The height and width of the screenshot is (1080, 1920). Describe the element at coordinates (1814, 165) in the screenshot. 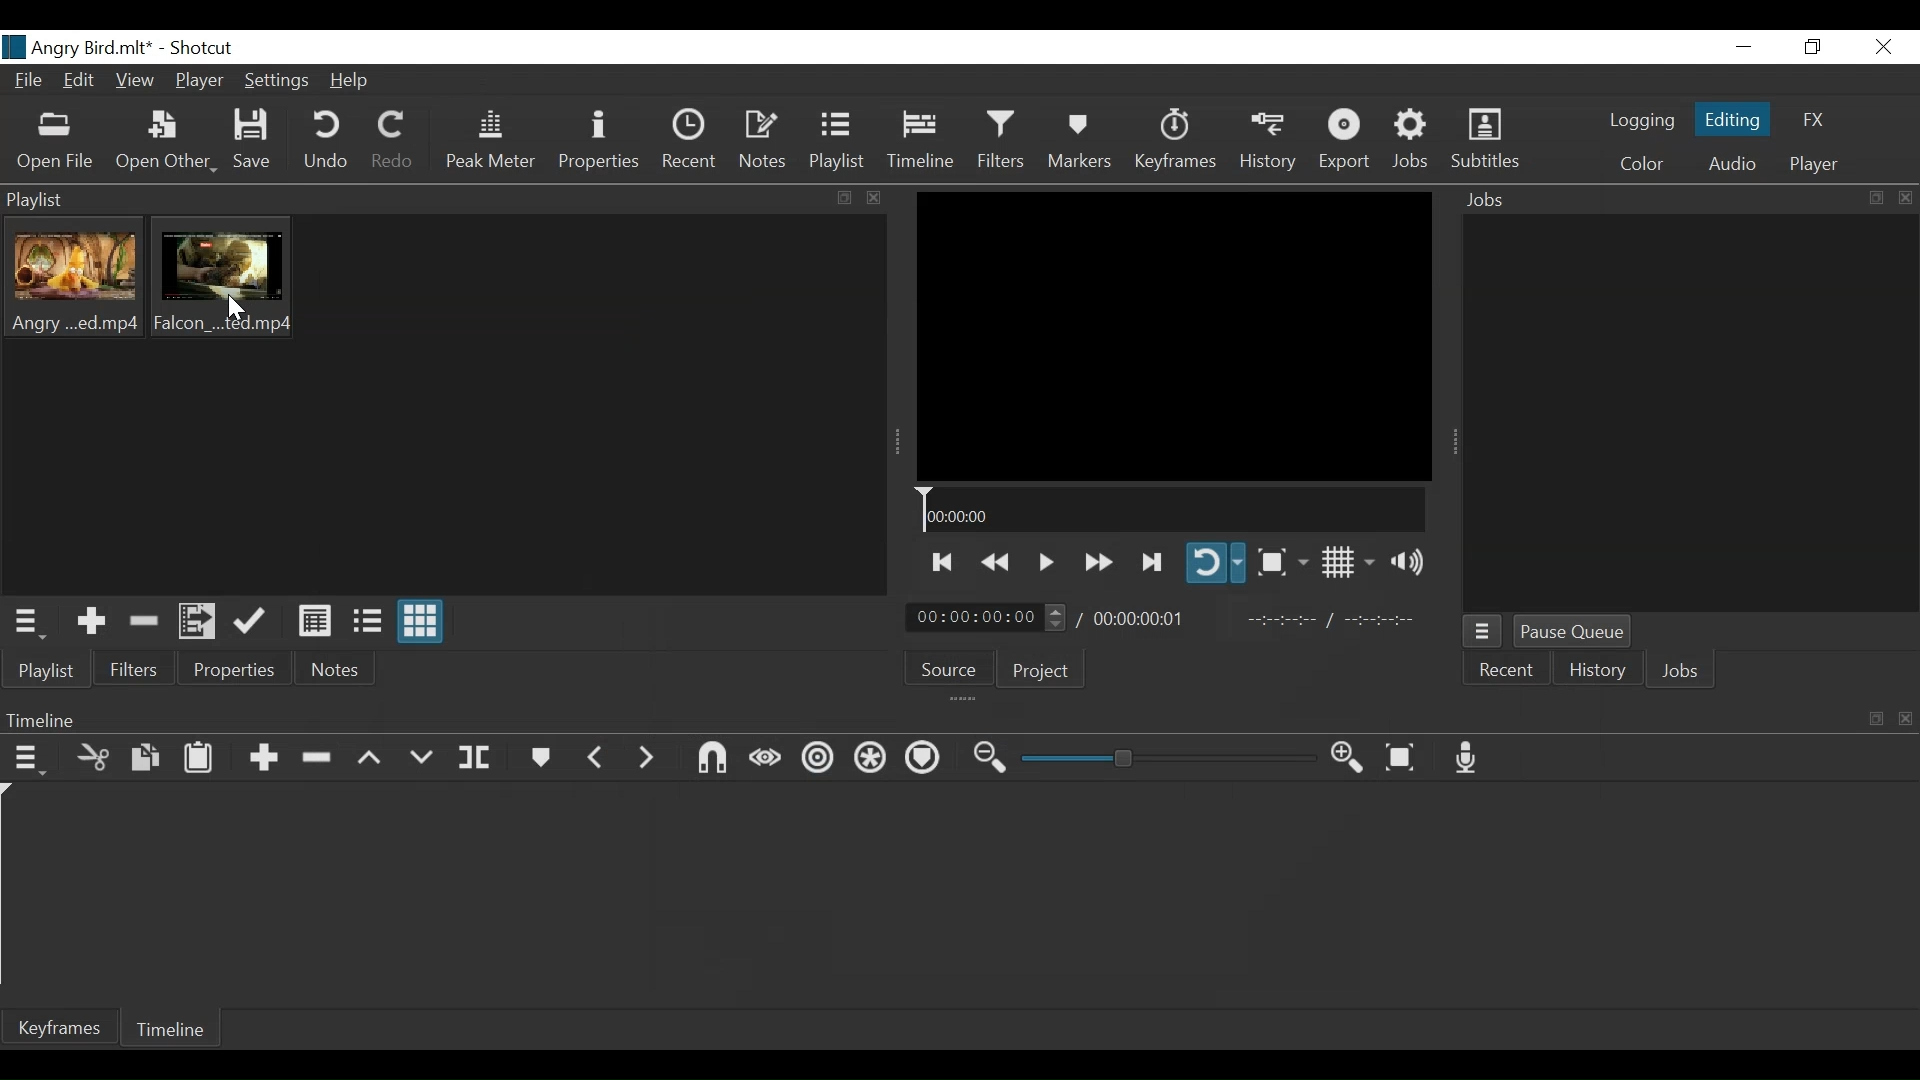

I see `Player` at that location.